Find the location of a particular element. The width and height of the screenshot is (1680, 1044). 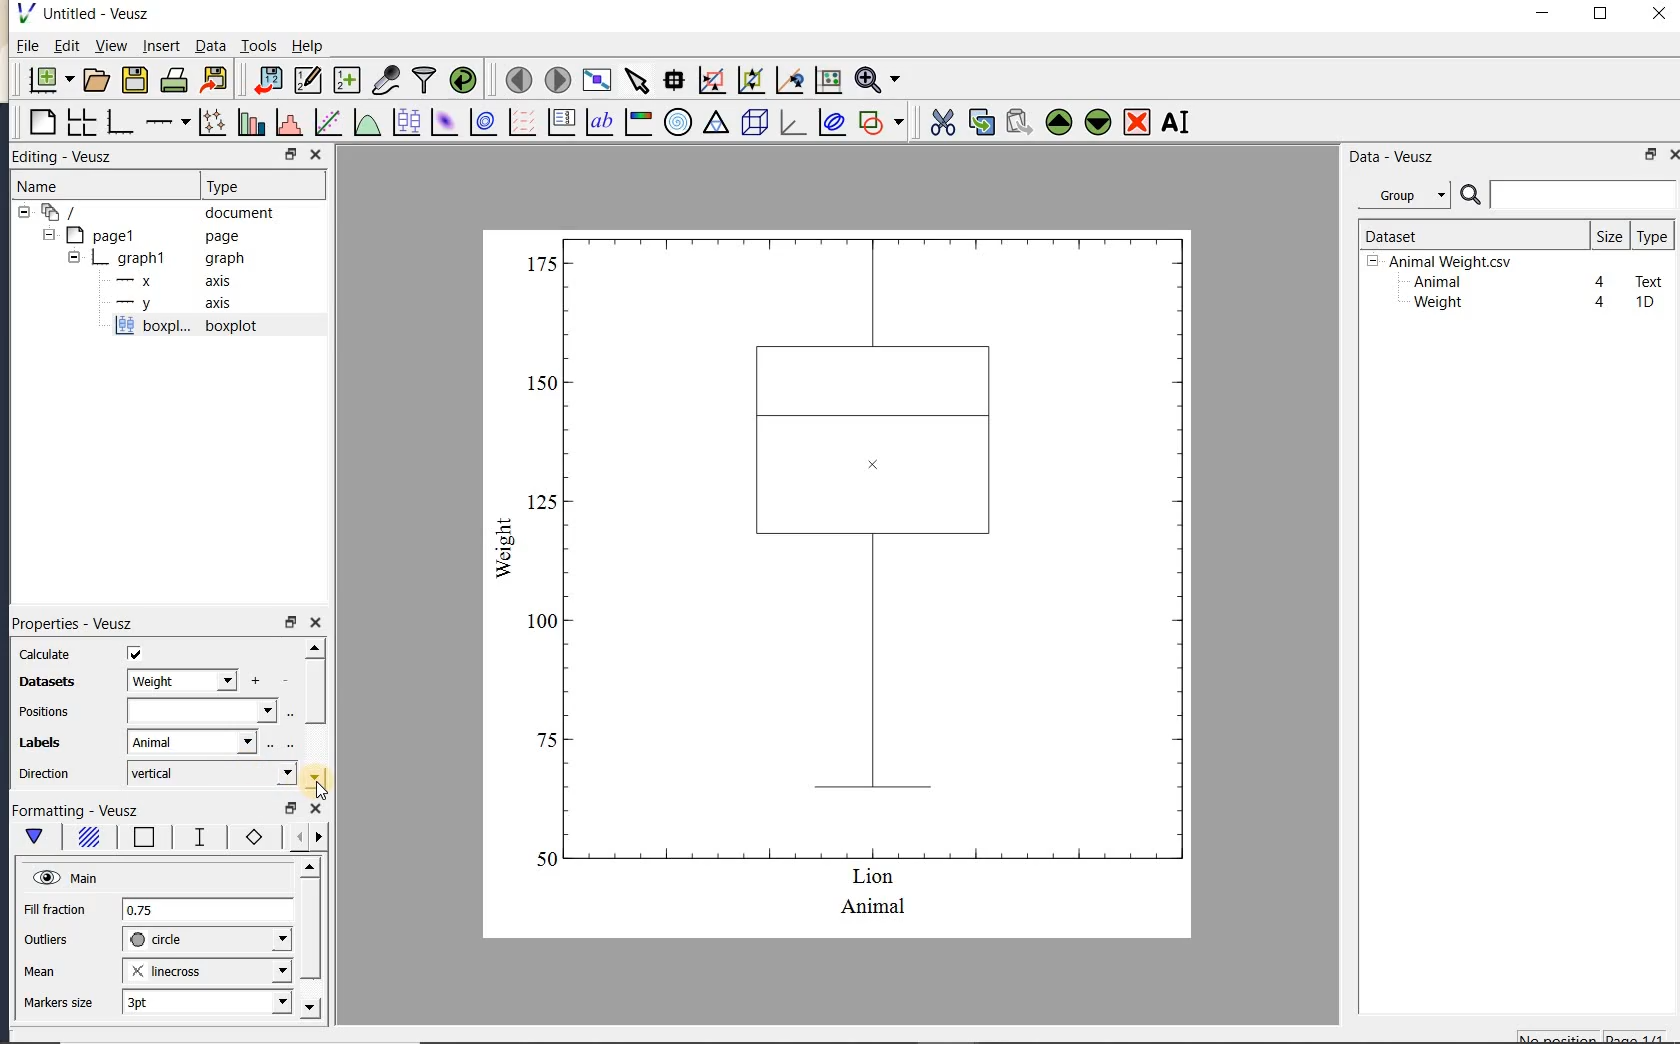

renames the selected widget is located at coordinates (1174, 122).